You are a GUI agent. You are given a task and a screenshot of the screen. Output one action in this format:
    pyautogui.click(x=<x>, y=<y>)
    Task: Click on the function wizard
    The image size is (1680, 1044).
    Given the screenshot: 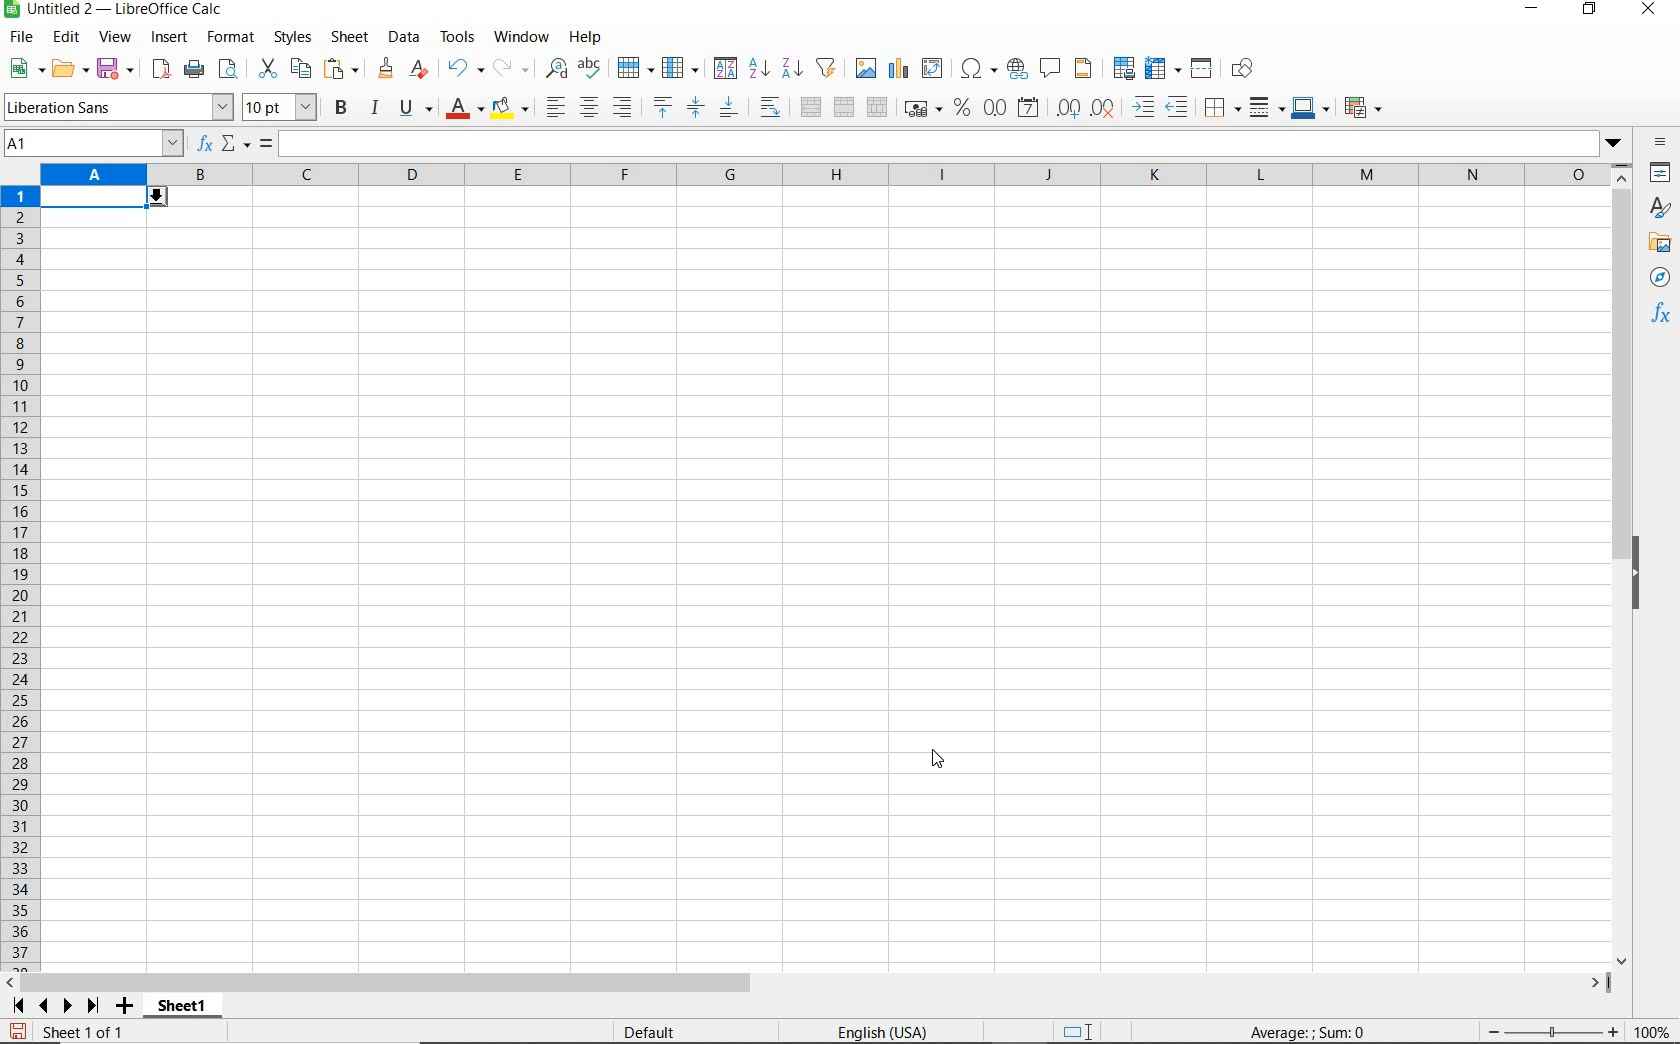 What is the action you would take?
    pyautogui.click(x=202, y=144)
    